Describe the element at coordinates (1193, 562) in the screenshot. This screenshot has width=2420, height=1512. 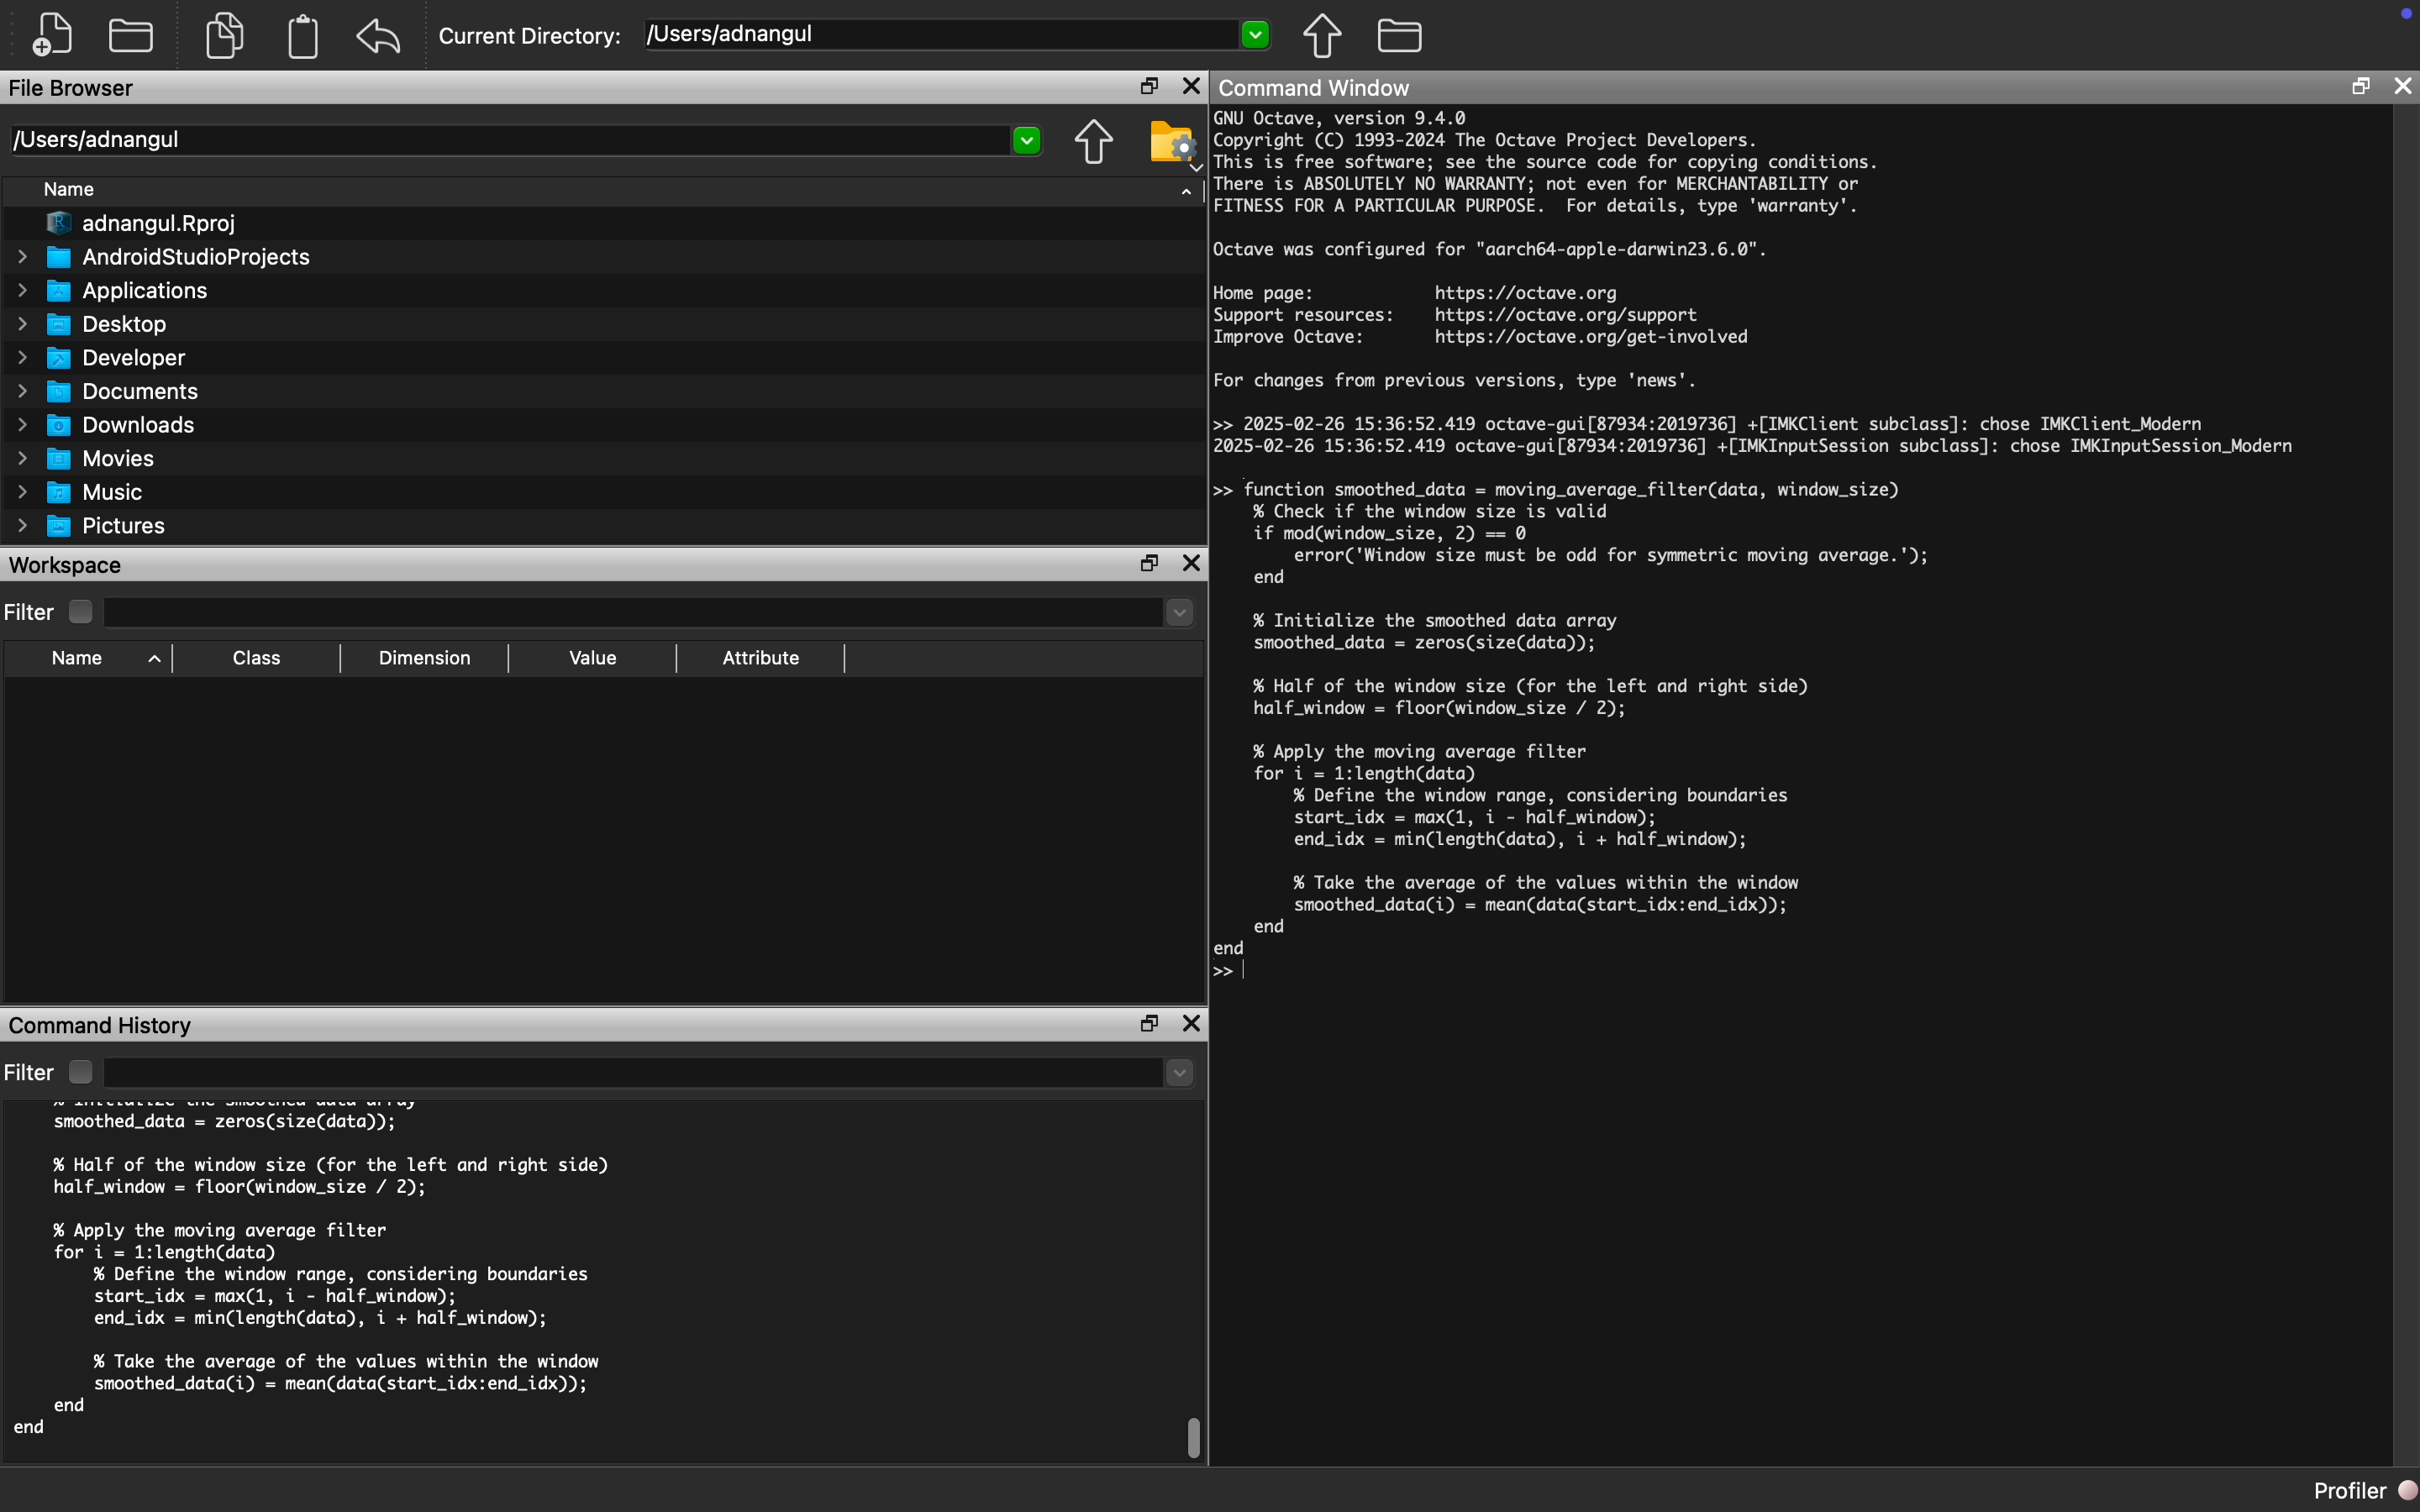
I see `Close` at that location.